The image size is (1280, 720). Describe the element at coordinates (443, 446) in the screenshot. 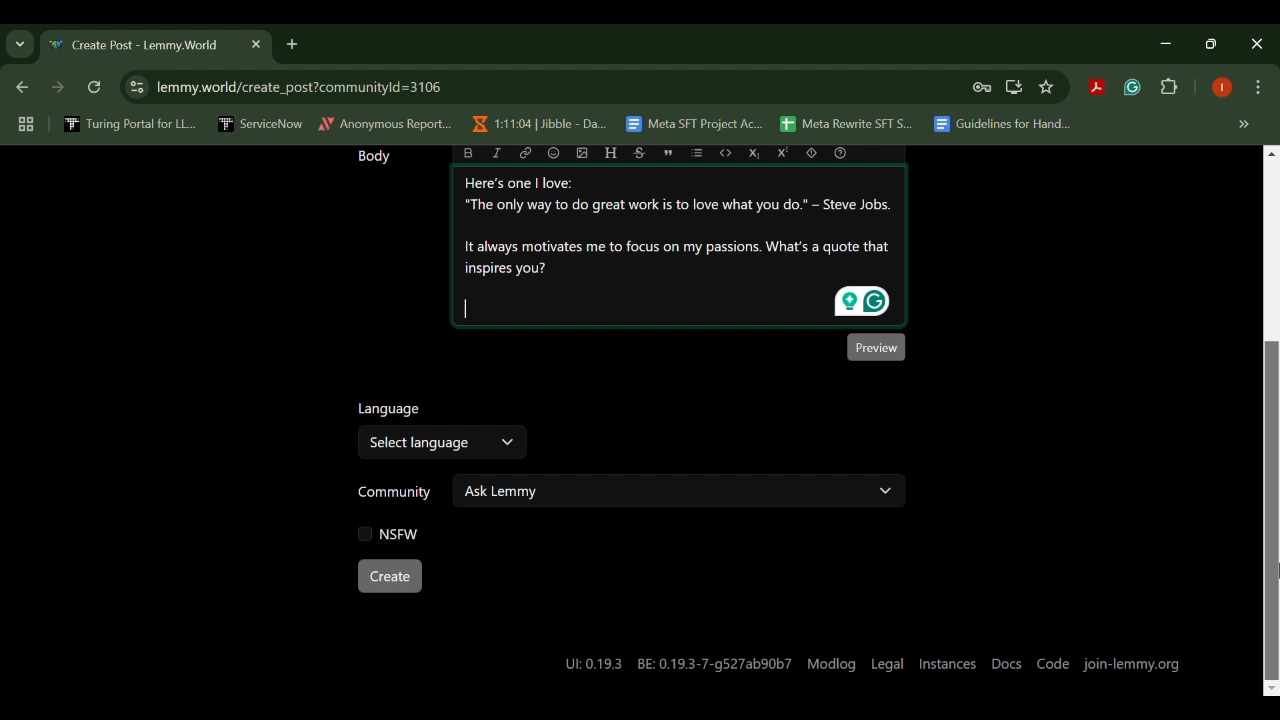

I see `Select Language` at that location.